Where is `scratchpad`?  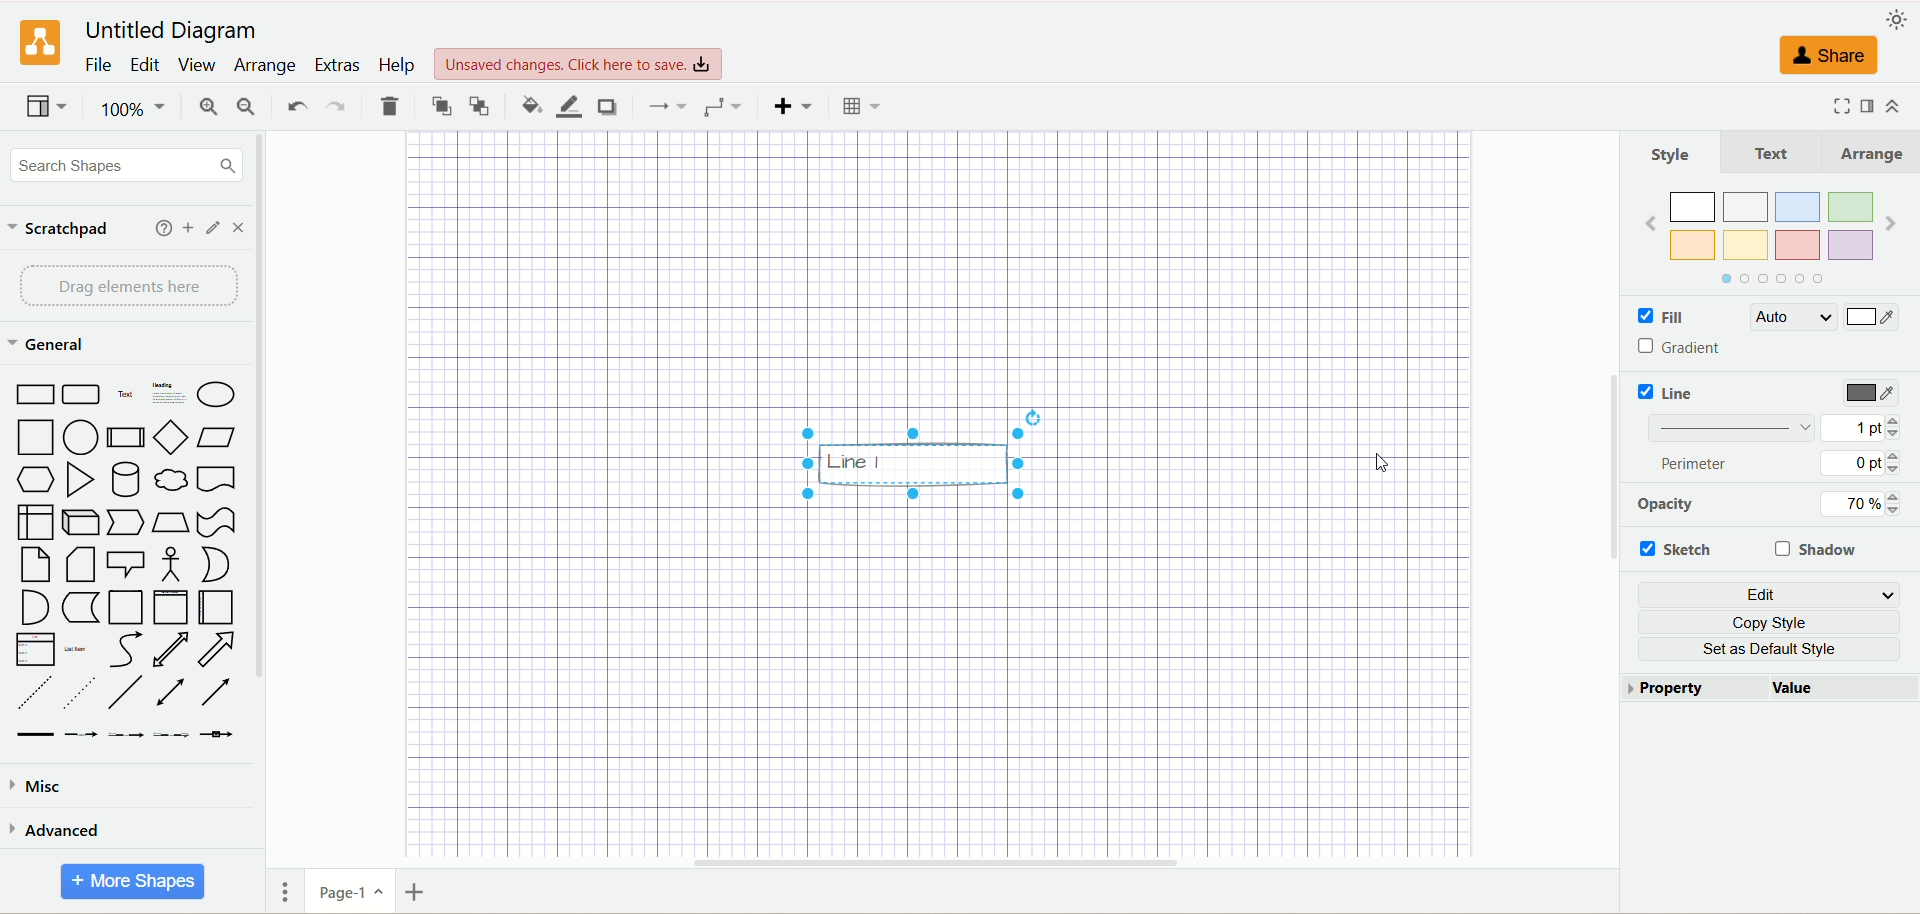 scratchpad is located at coordinates (60, 229).